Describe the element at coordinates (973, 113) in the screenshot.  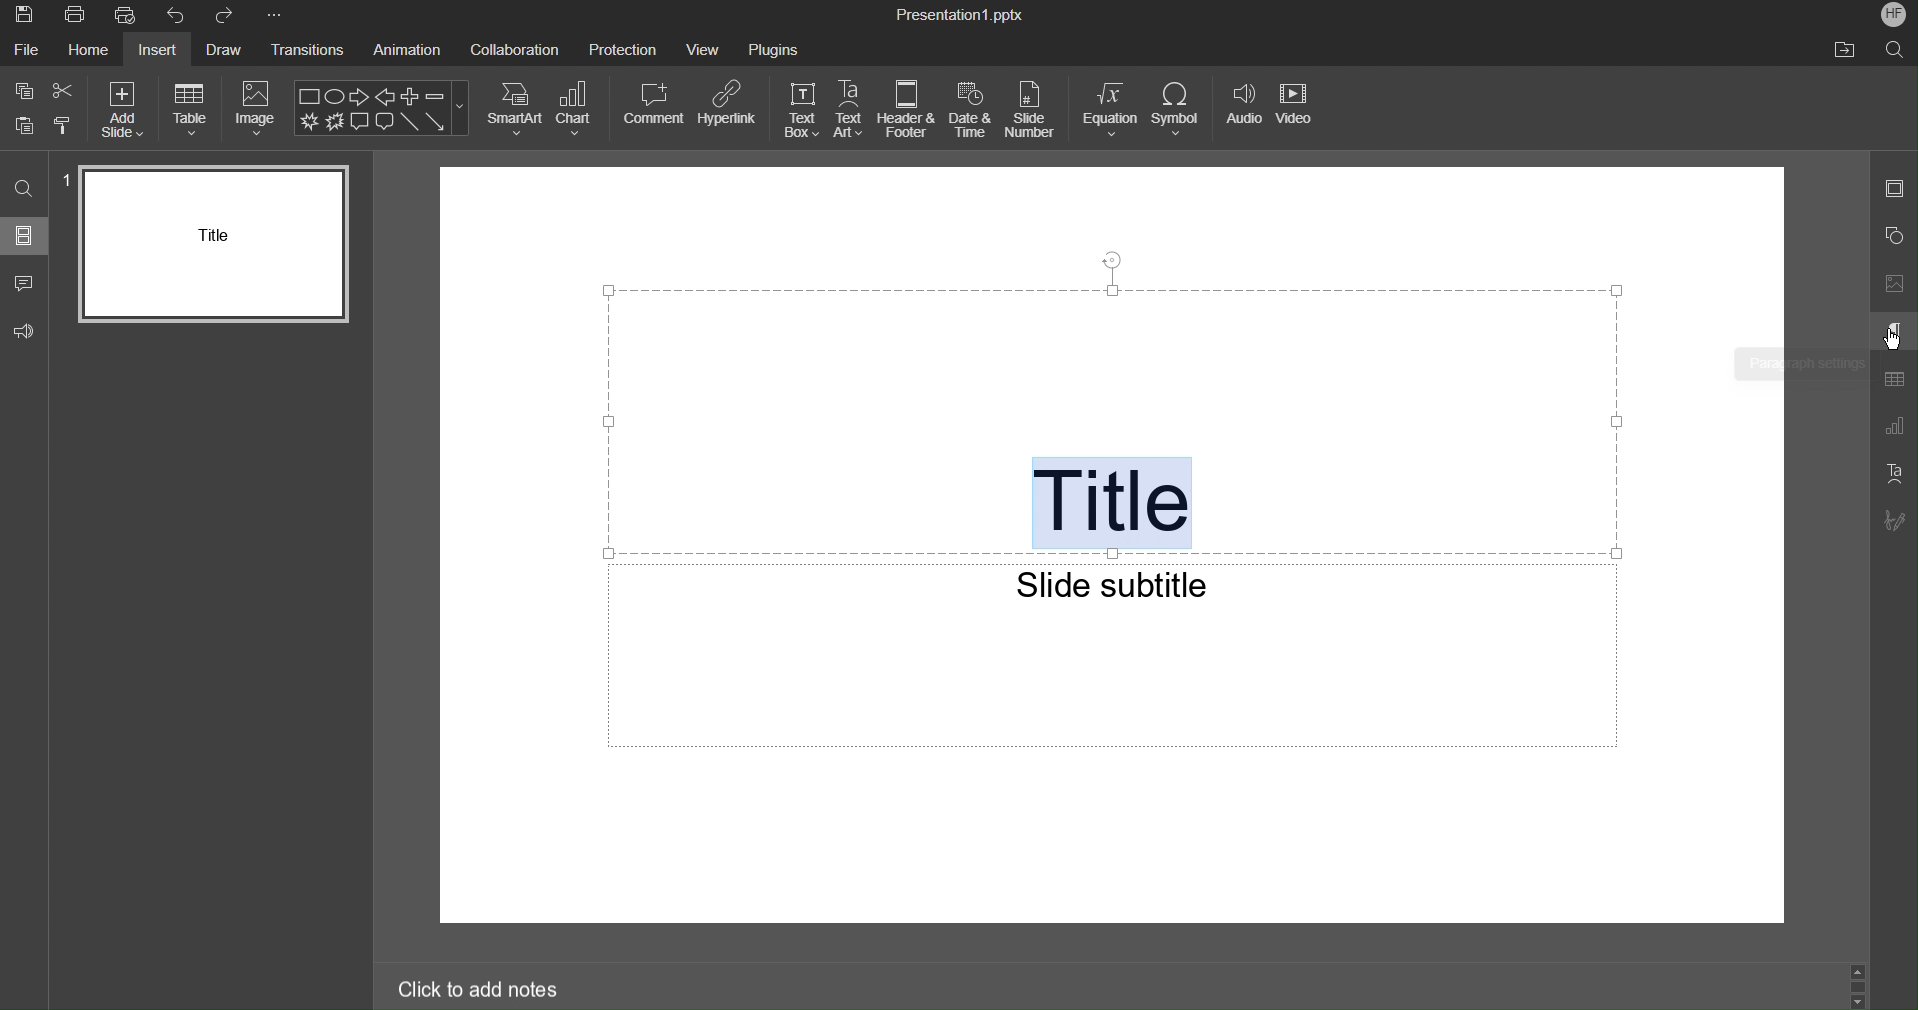
I see `Date and Time` at that location.